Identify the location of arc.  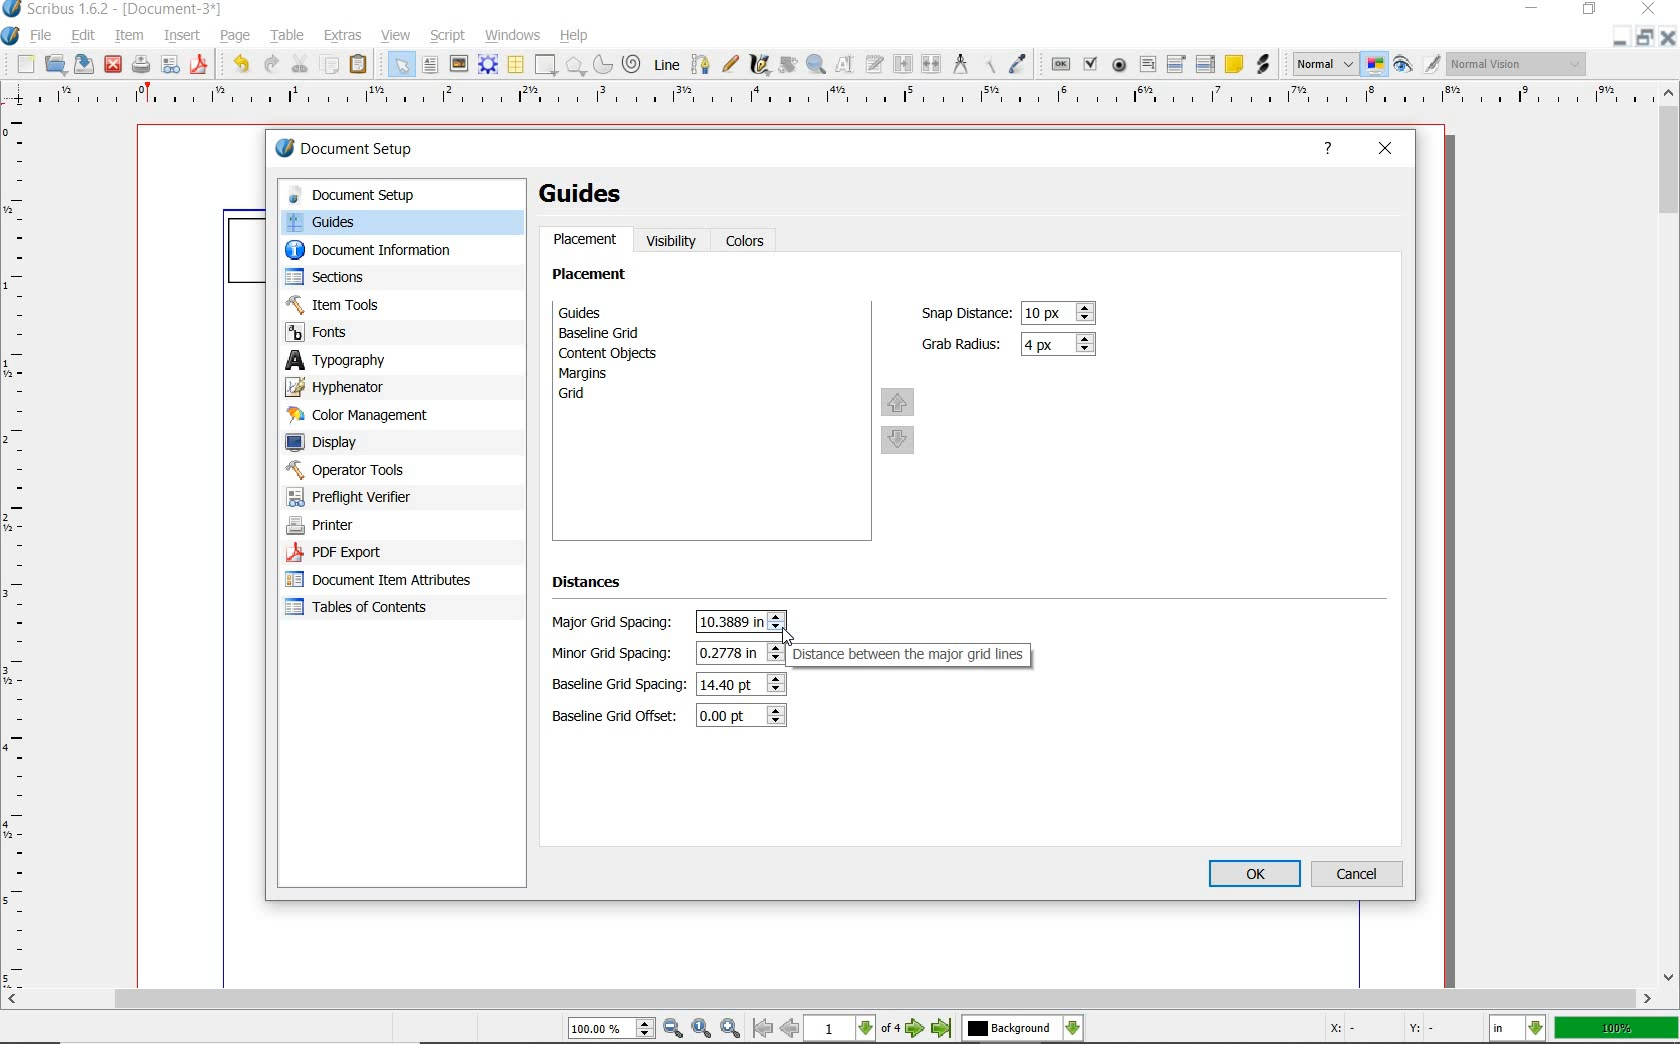
(601, 66).